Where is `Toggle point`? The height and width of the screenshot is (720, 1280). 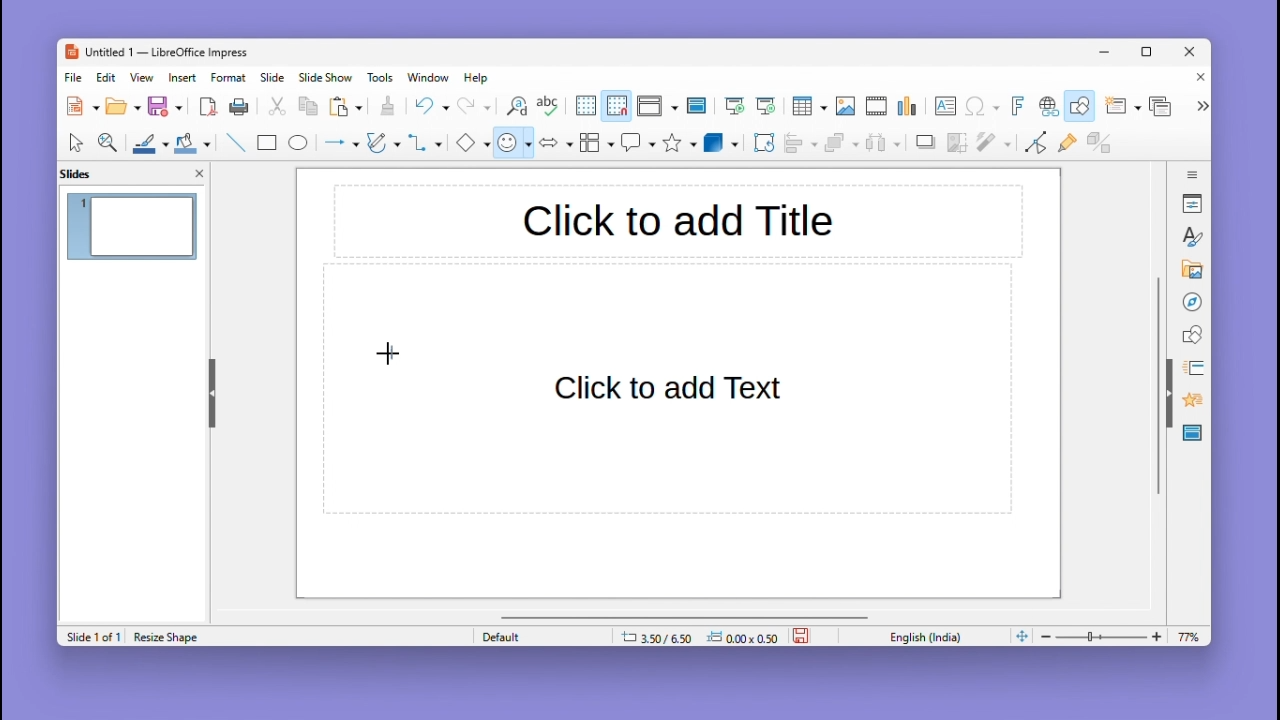
Toggle point is located at coordinates (1033, 146).